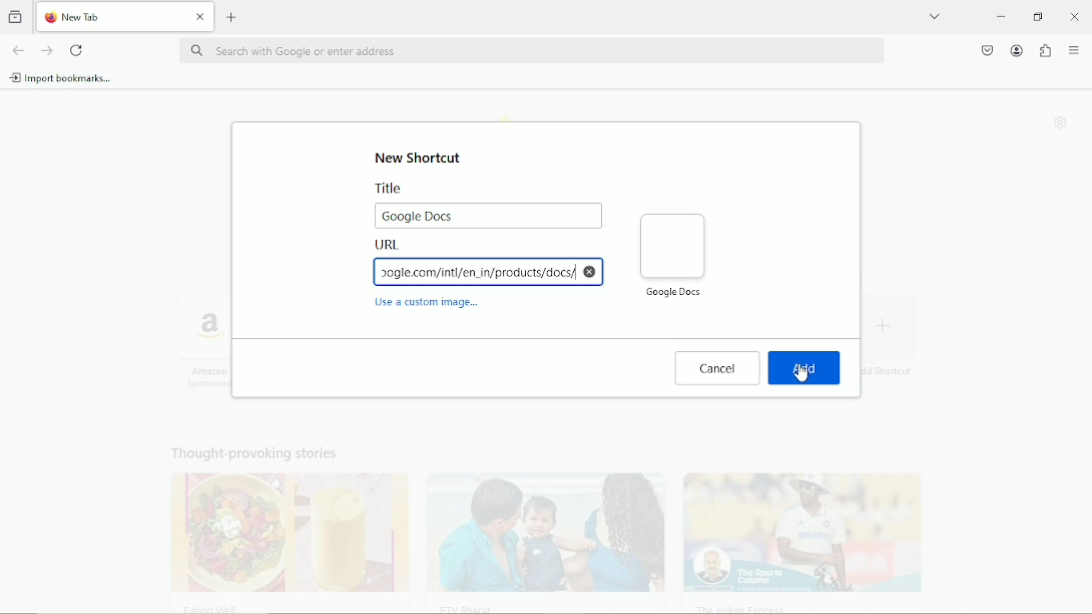 The height and width of the screenshot is (614, 1092). Describe the element at coordinates (718, 368) in the screenshot. I see `cancel` at that location.